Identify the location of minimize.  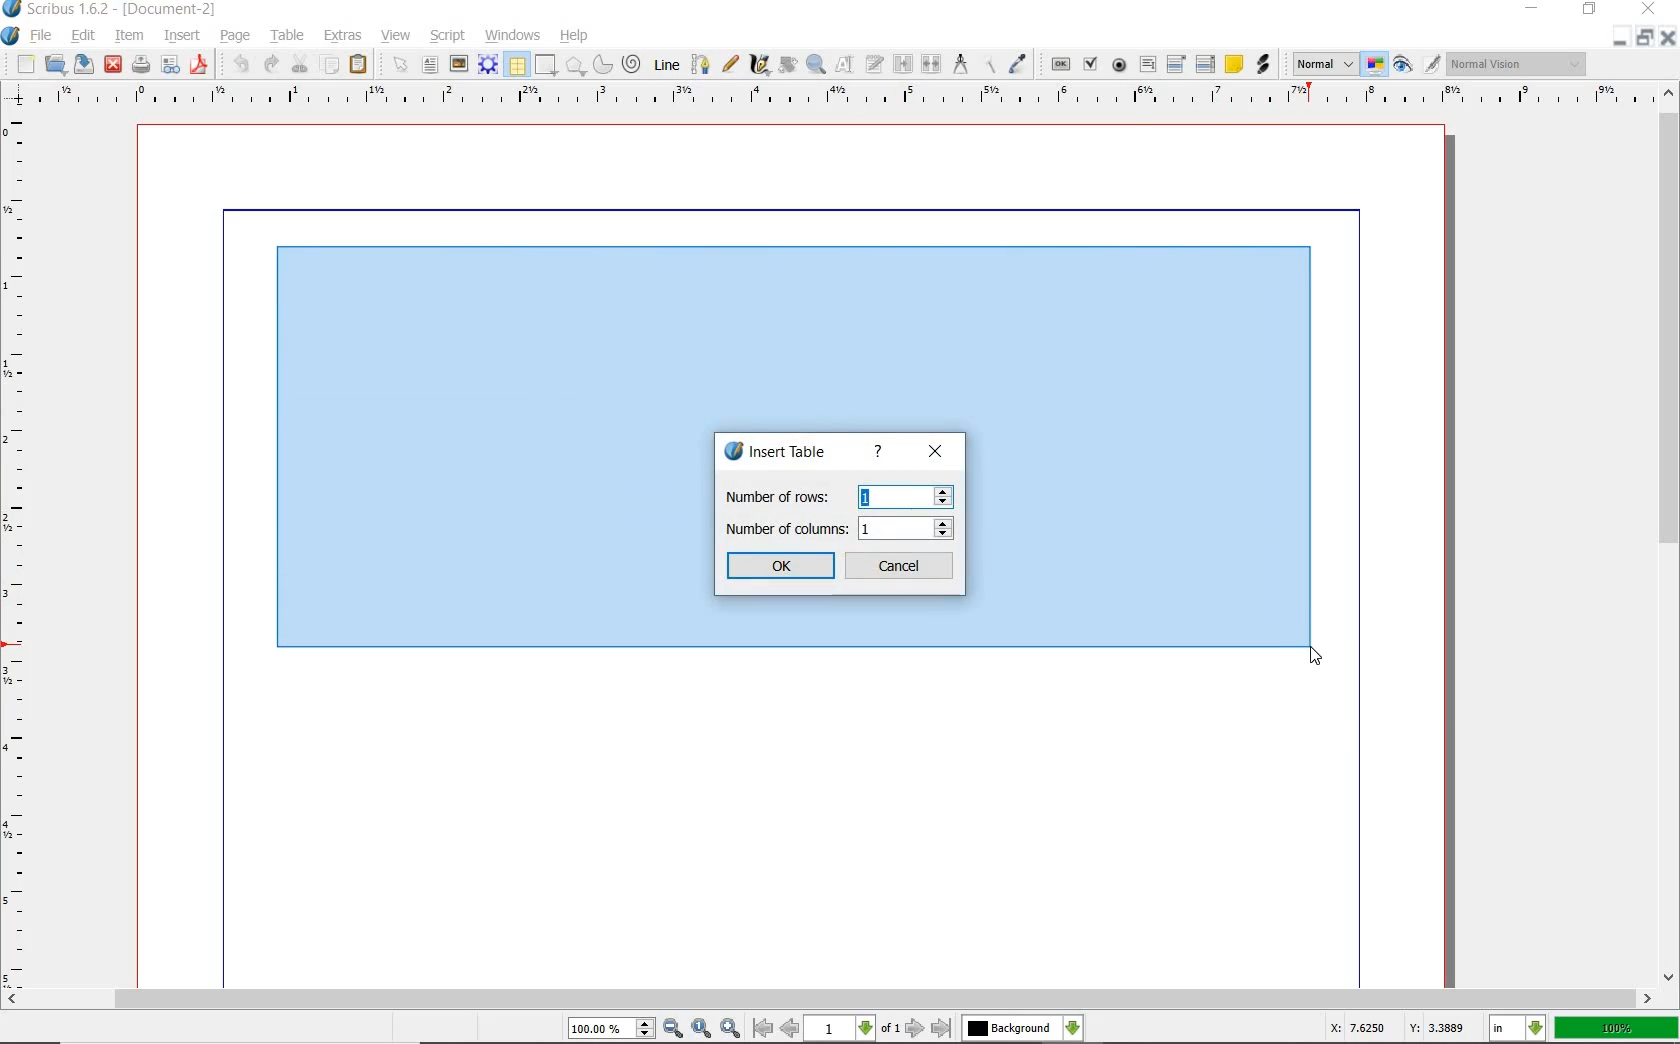
(1620, 37).